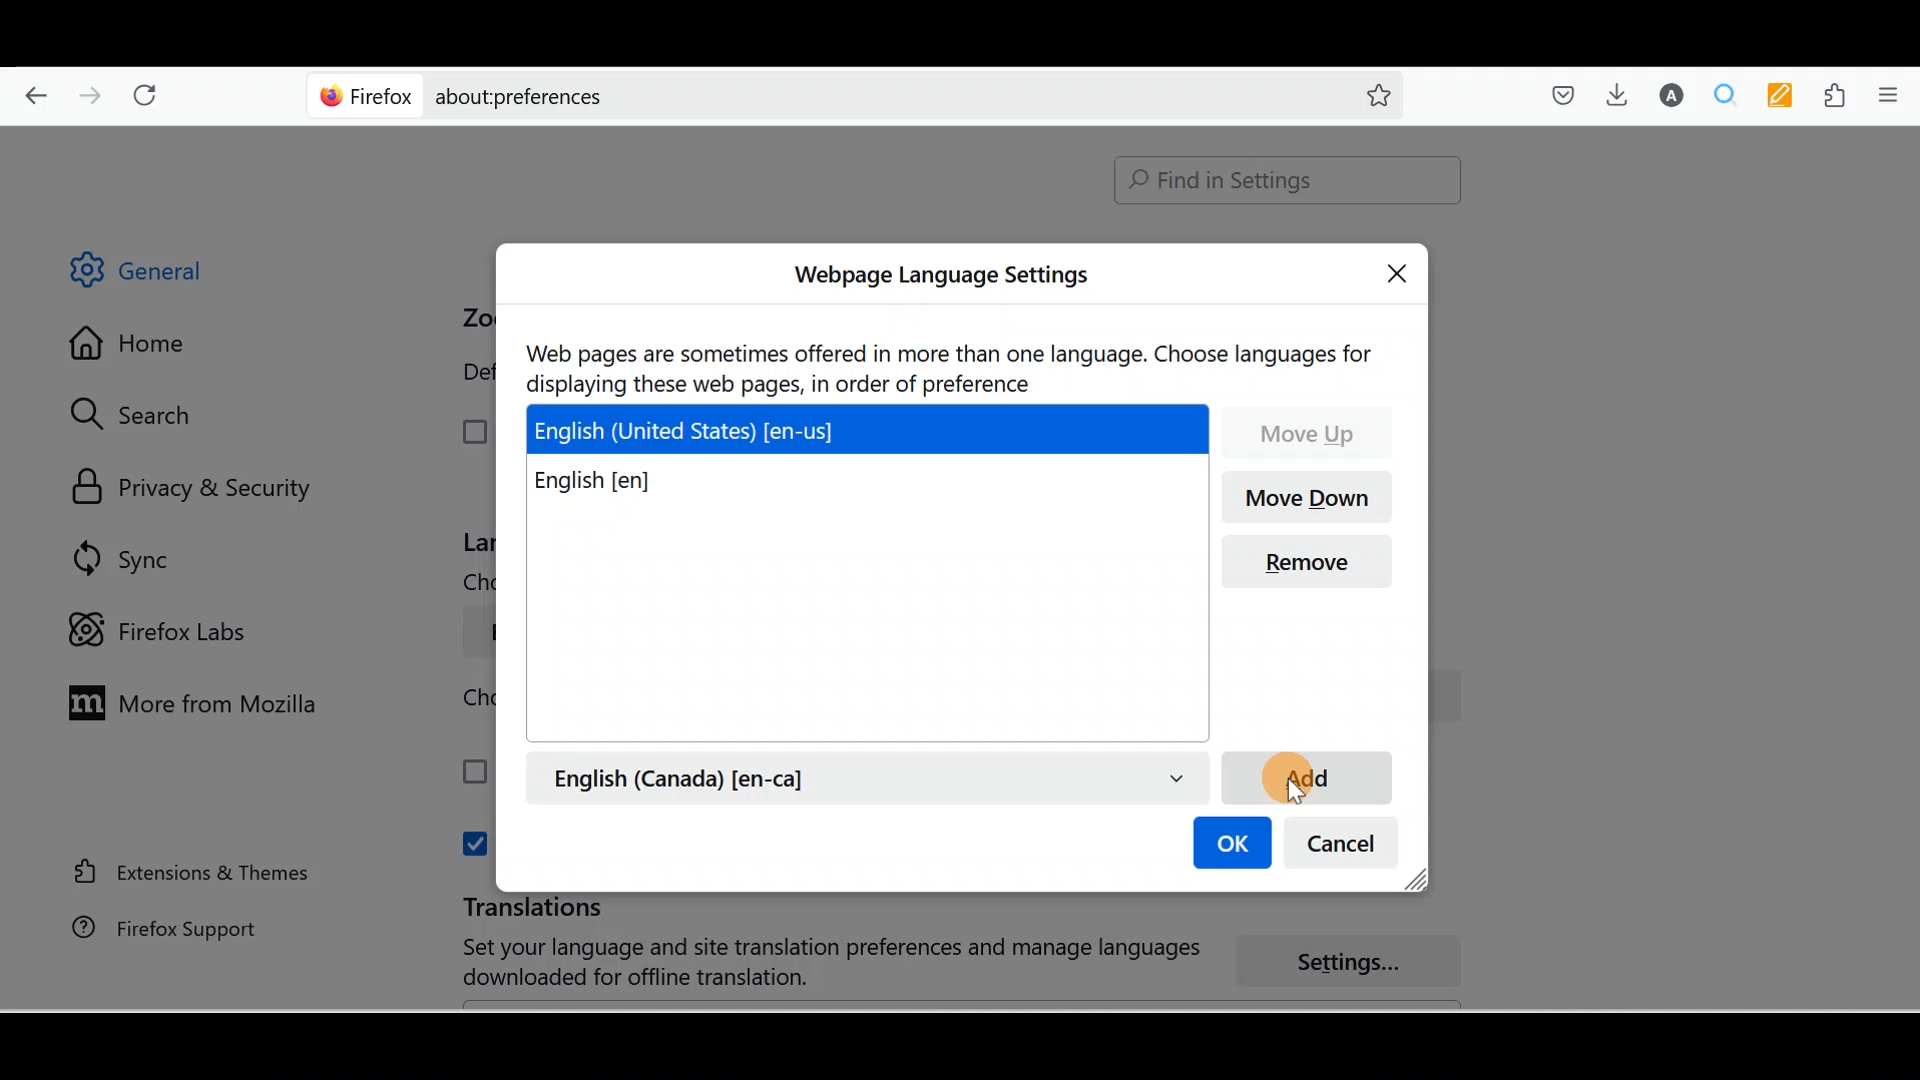 The width and height of the screenshot is (1920, 1080). What do you see at coordinates (28, 90) in the screenshot?
I see `Go back one page` at bounding box center [28, 90].